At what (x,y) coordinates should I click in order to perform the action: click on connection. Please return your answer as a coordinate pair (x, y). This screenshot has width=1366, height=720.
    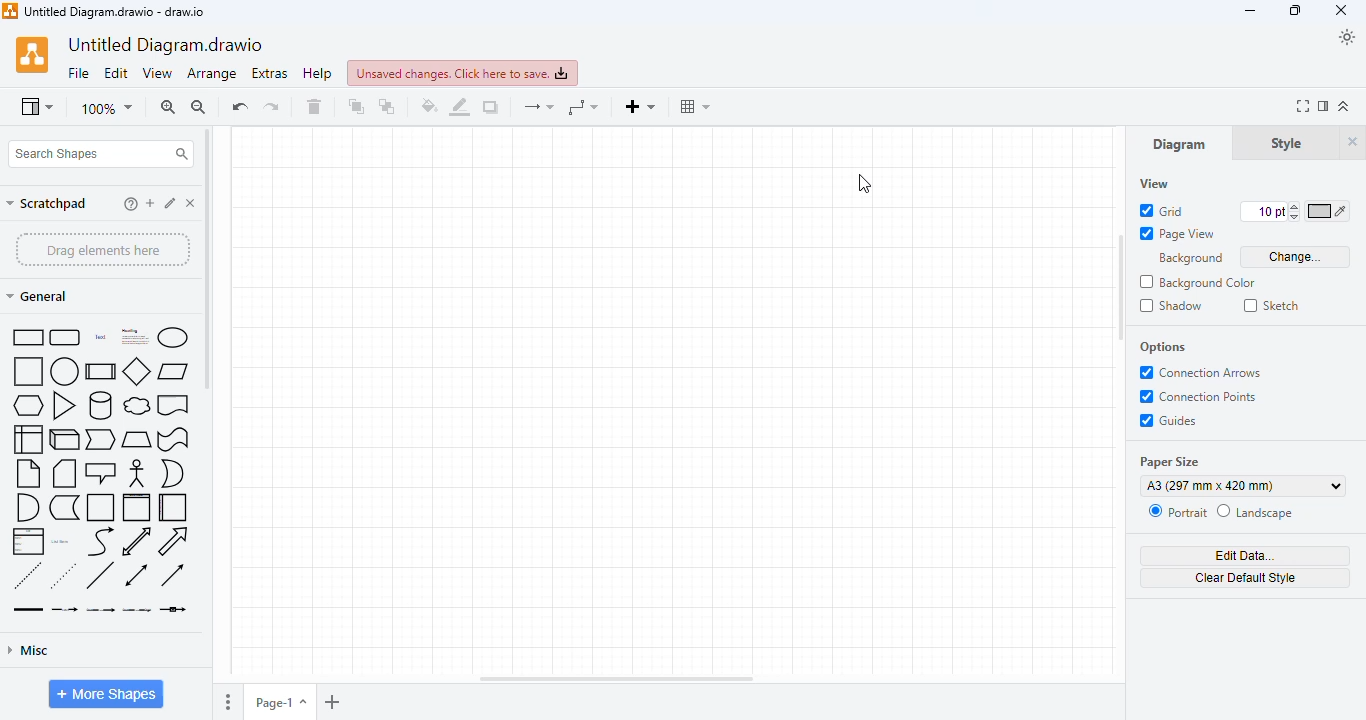
    Looking at the image, I should click on (538, 107).